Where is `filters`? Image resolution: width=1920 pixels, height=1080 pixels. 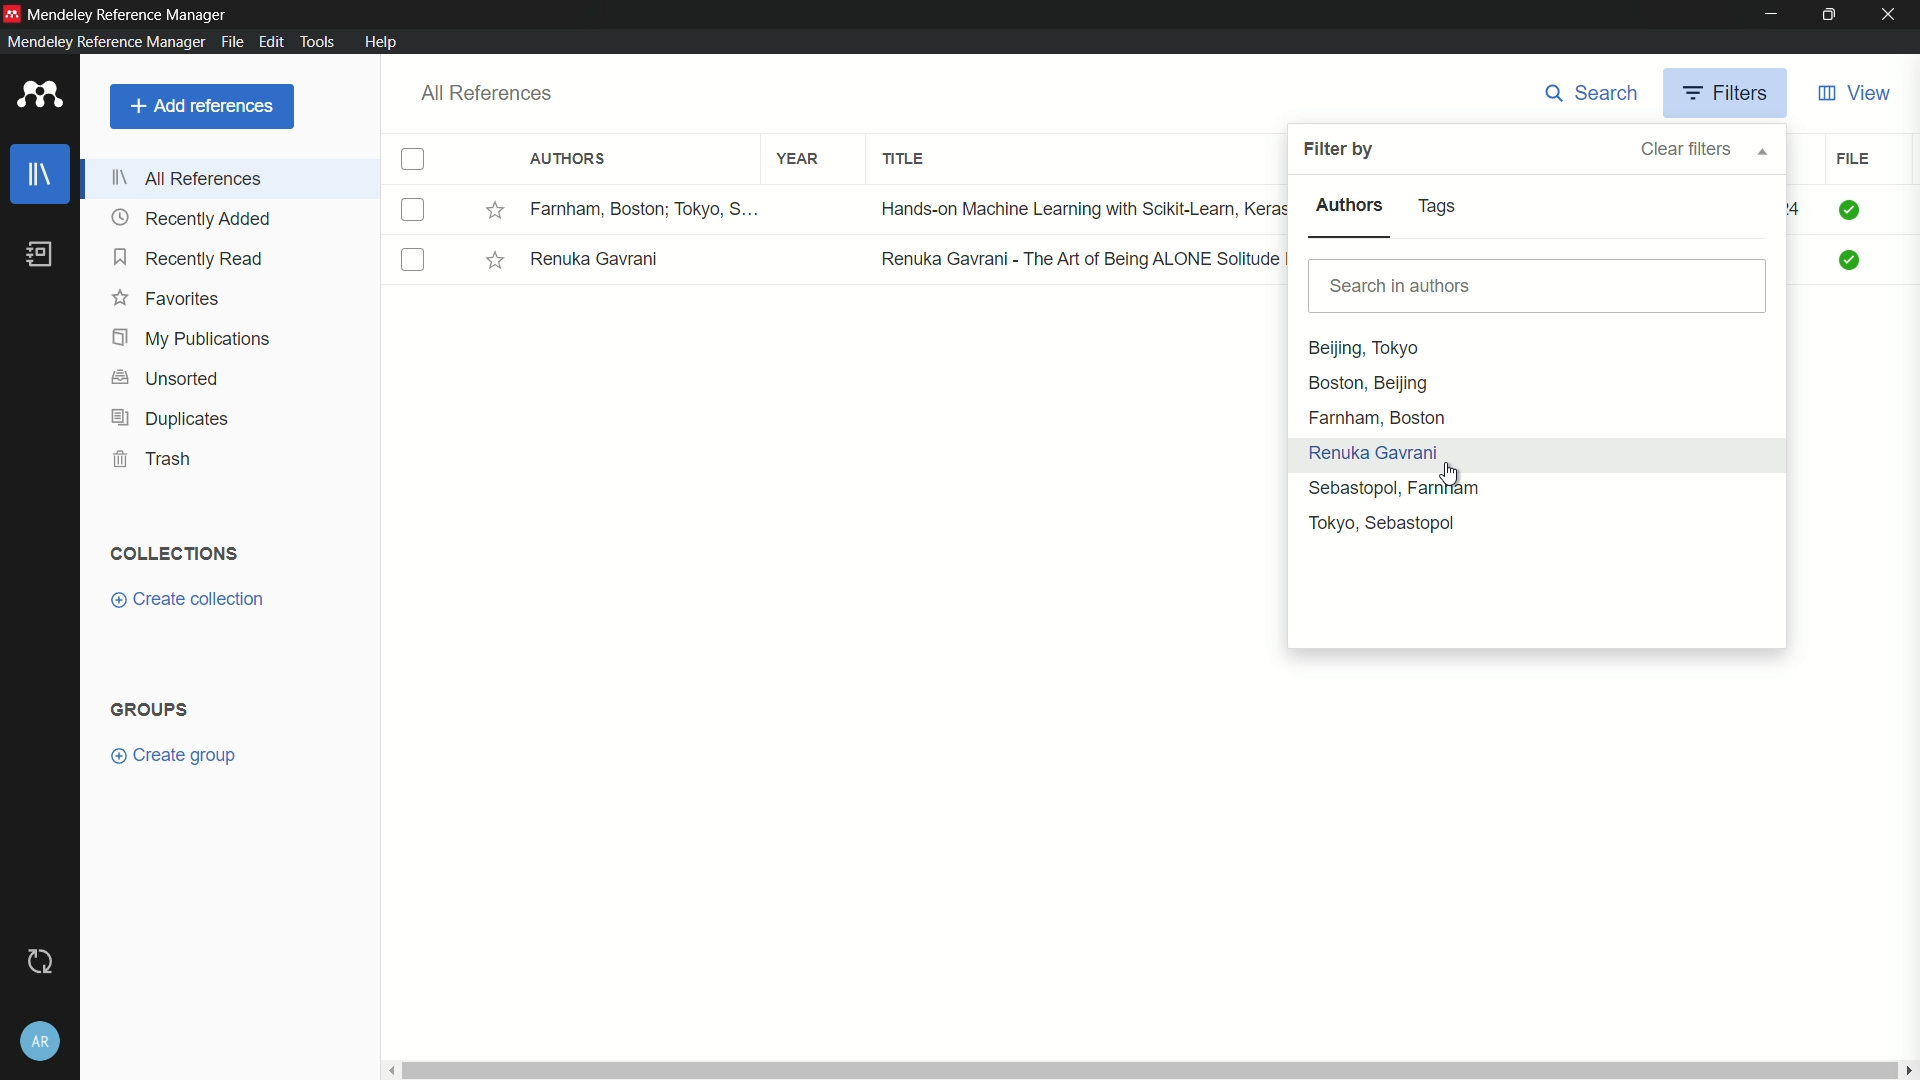
filters is located at coordinates (1725, 93).